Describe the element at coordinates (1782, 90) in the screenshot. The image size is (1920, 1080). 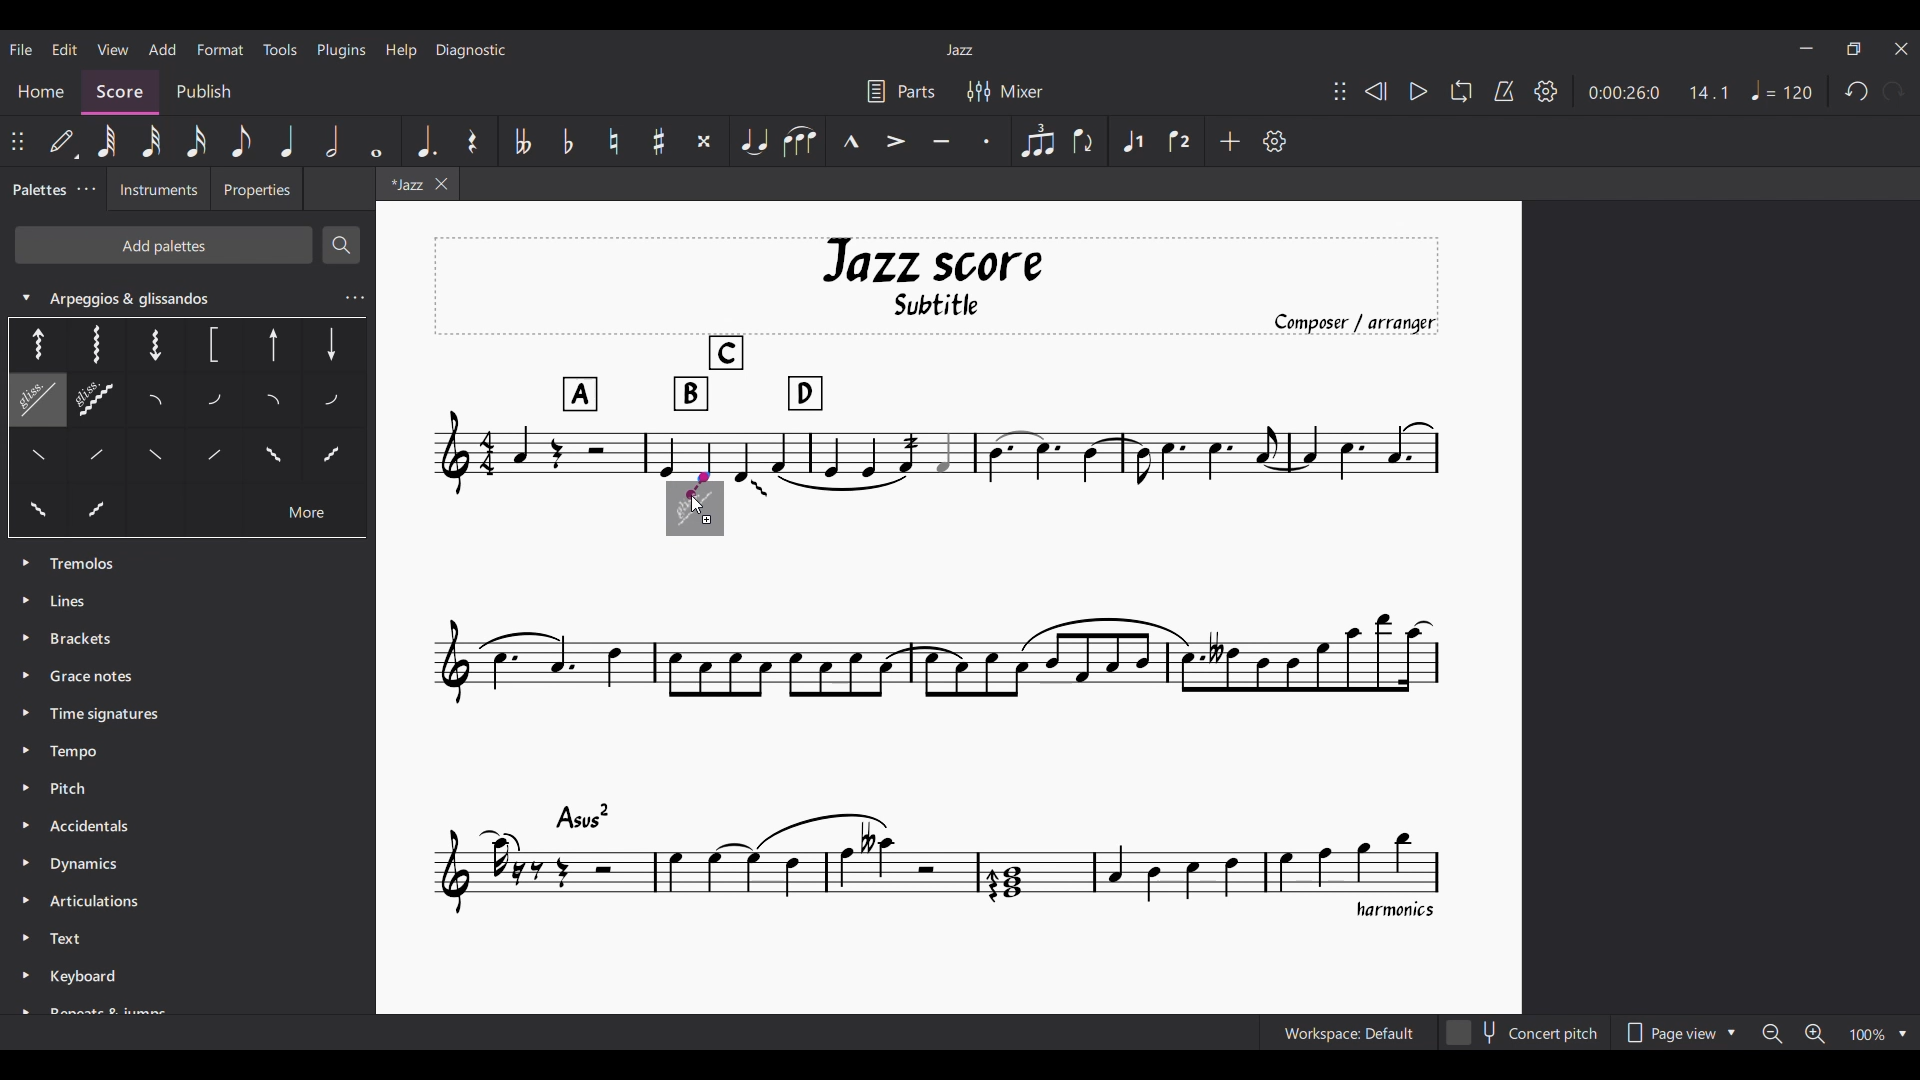
I see `Tempo` at that location.